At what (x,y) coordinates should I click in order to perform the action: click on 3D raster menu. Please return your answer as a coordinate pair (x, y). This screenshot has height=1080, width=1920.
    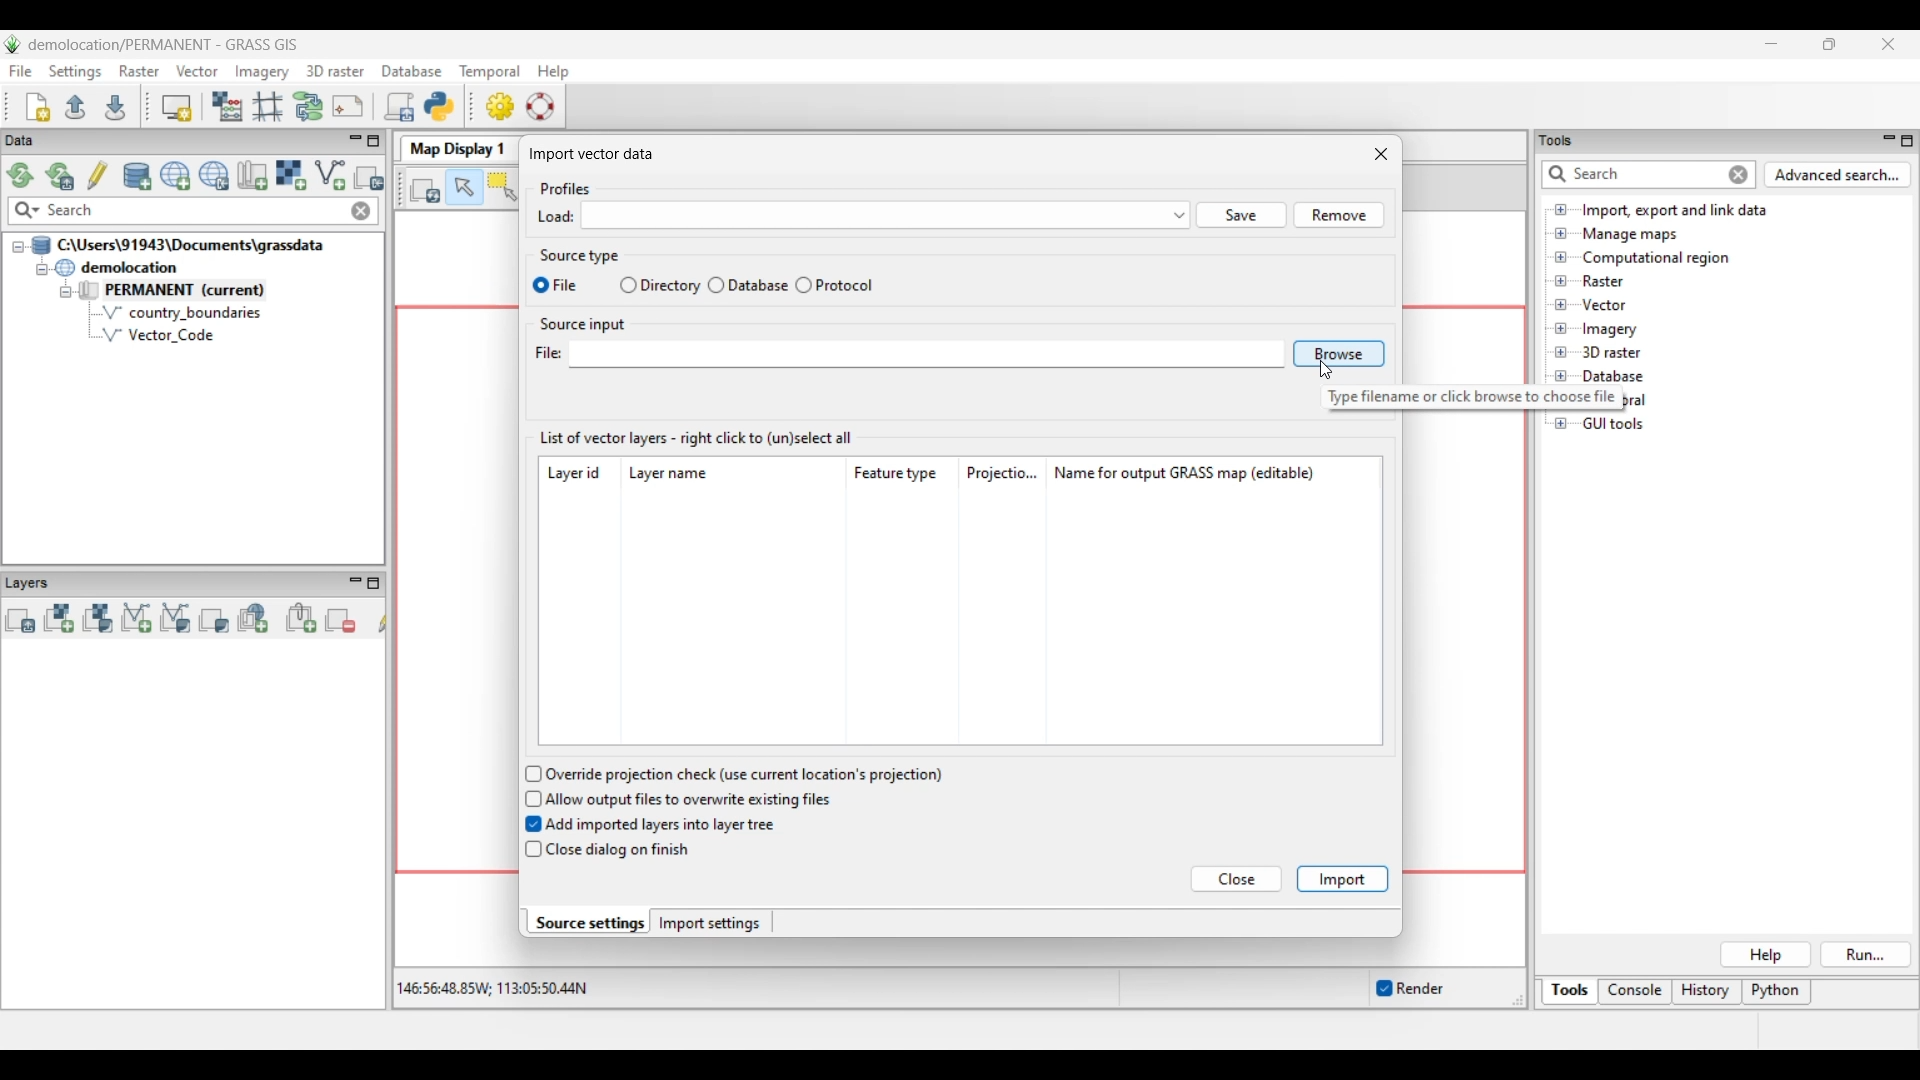
    Looking at the image, I should click on (335, 70).